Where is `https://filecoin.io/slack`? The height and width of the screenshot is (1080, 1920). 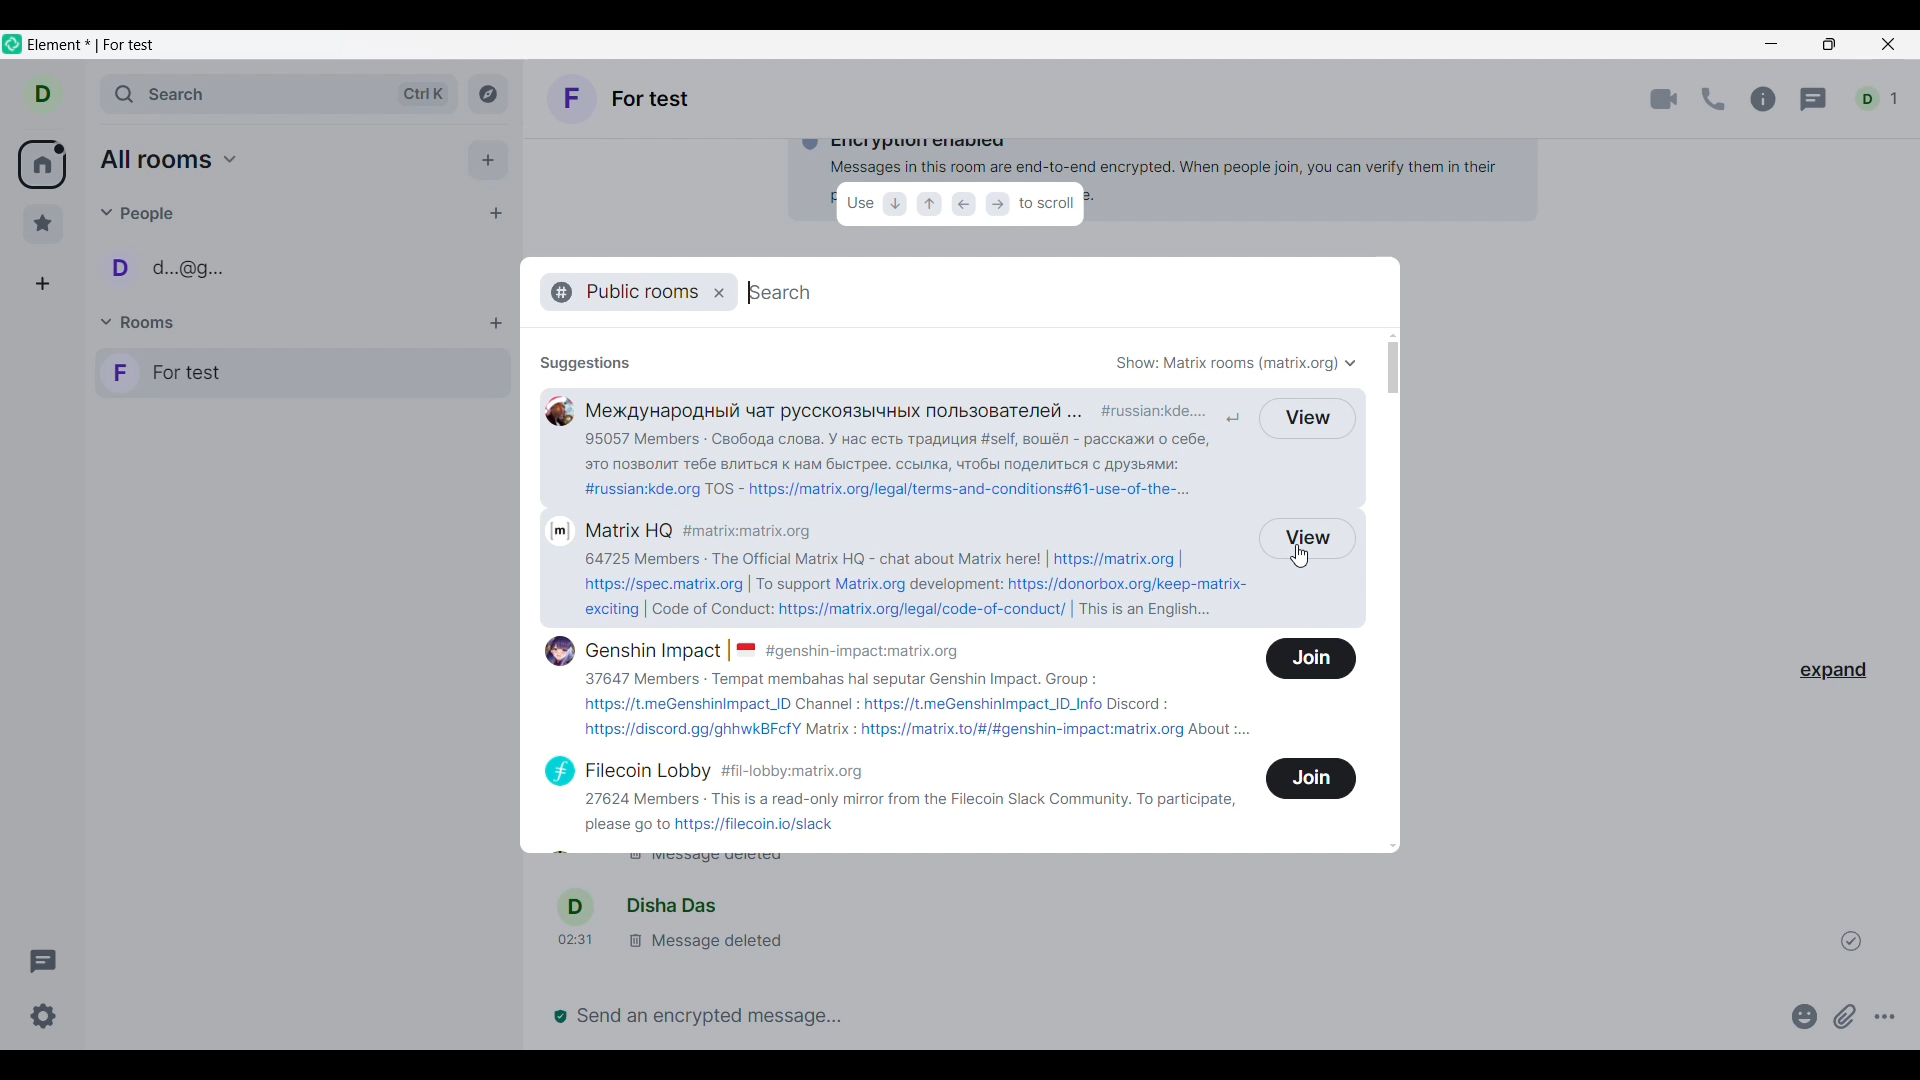 https://filecoin.io/slack is located at coordinates (763, 827).